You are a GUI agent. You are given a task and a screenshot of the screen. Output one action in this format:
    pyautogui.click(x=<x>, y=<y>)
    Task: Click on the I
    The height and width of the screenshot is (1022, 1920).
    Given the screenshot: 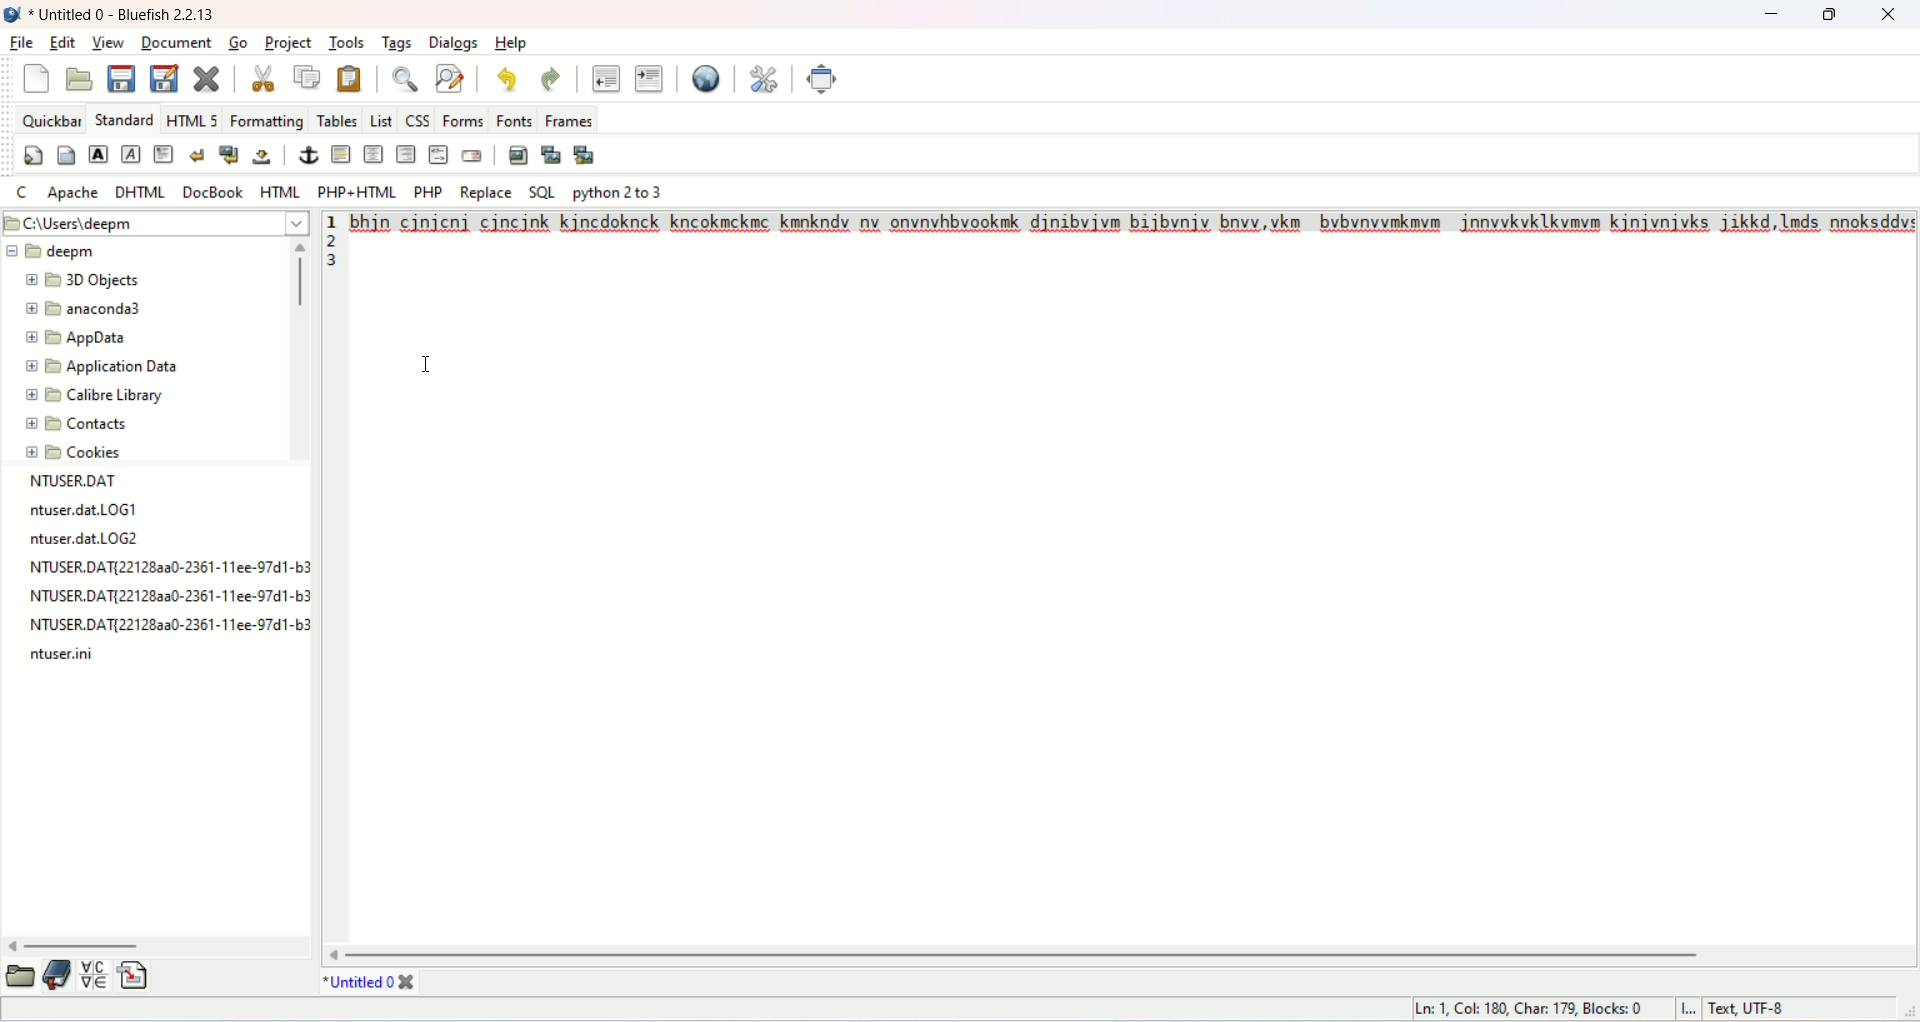 What is the action you would take?
    pyautogui.click(x=1689, y=1008)
    